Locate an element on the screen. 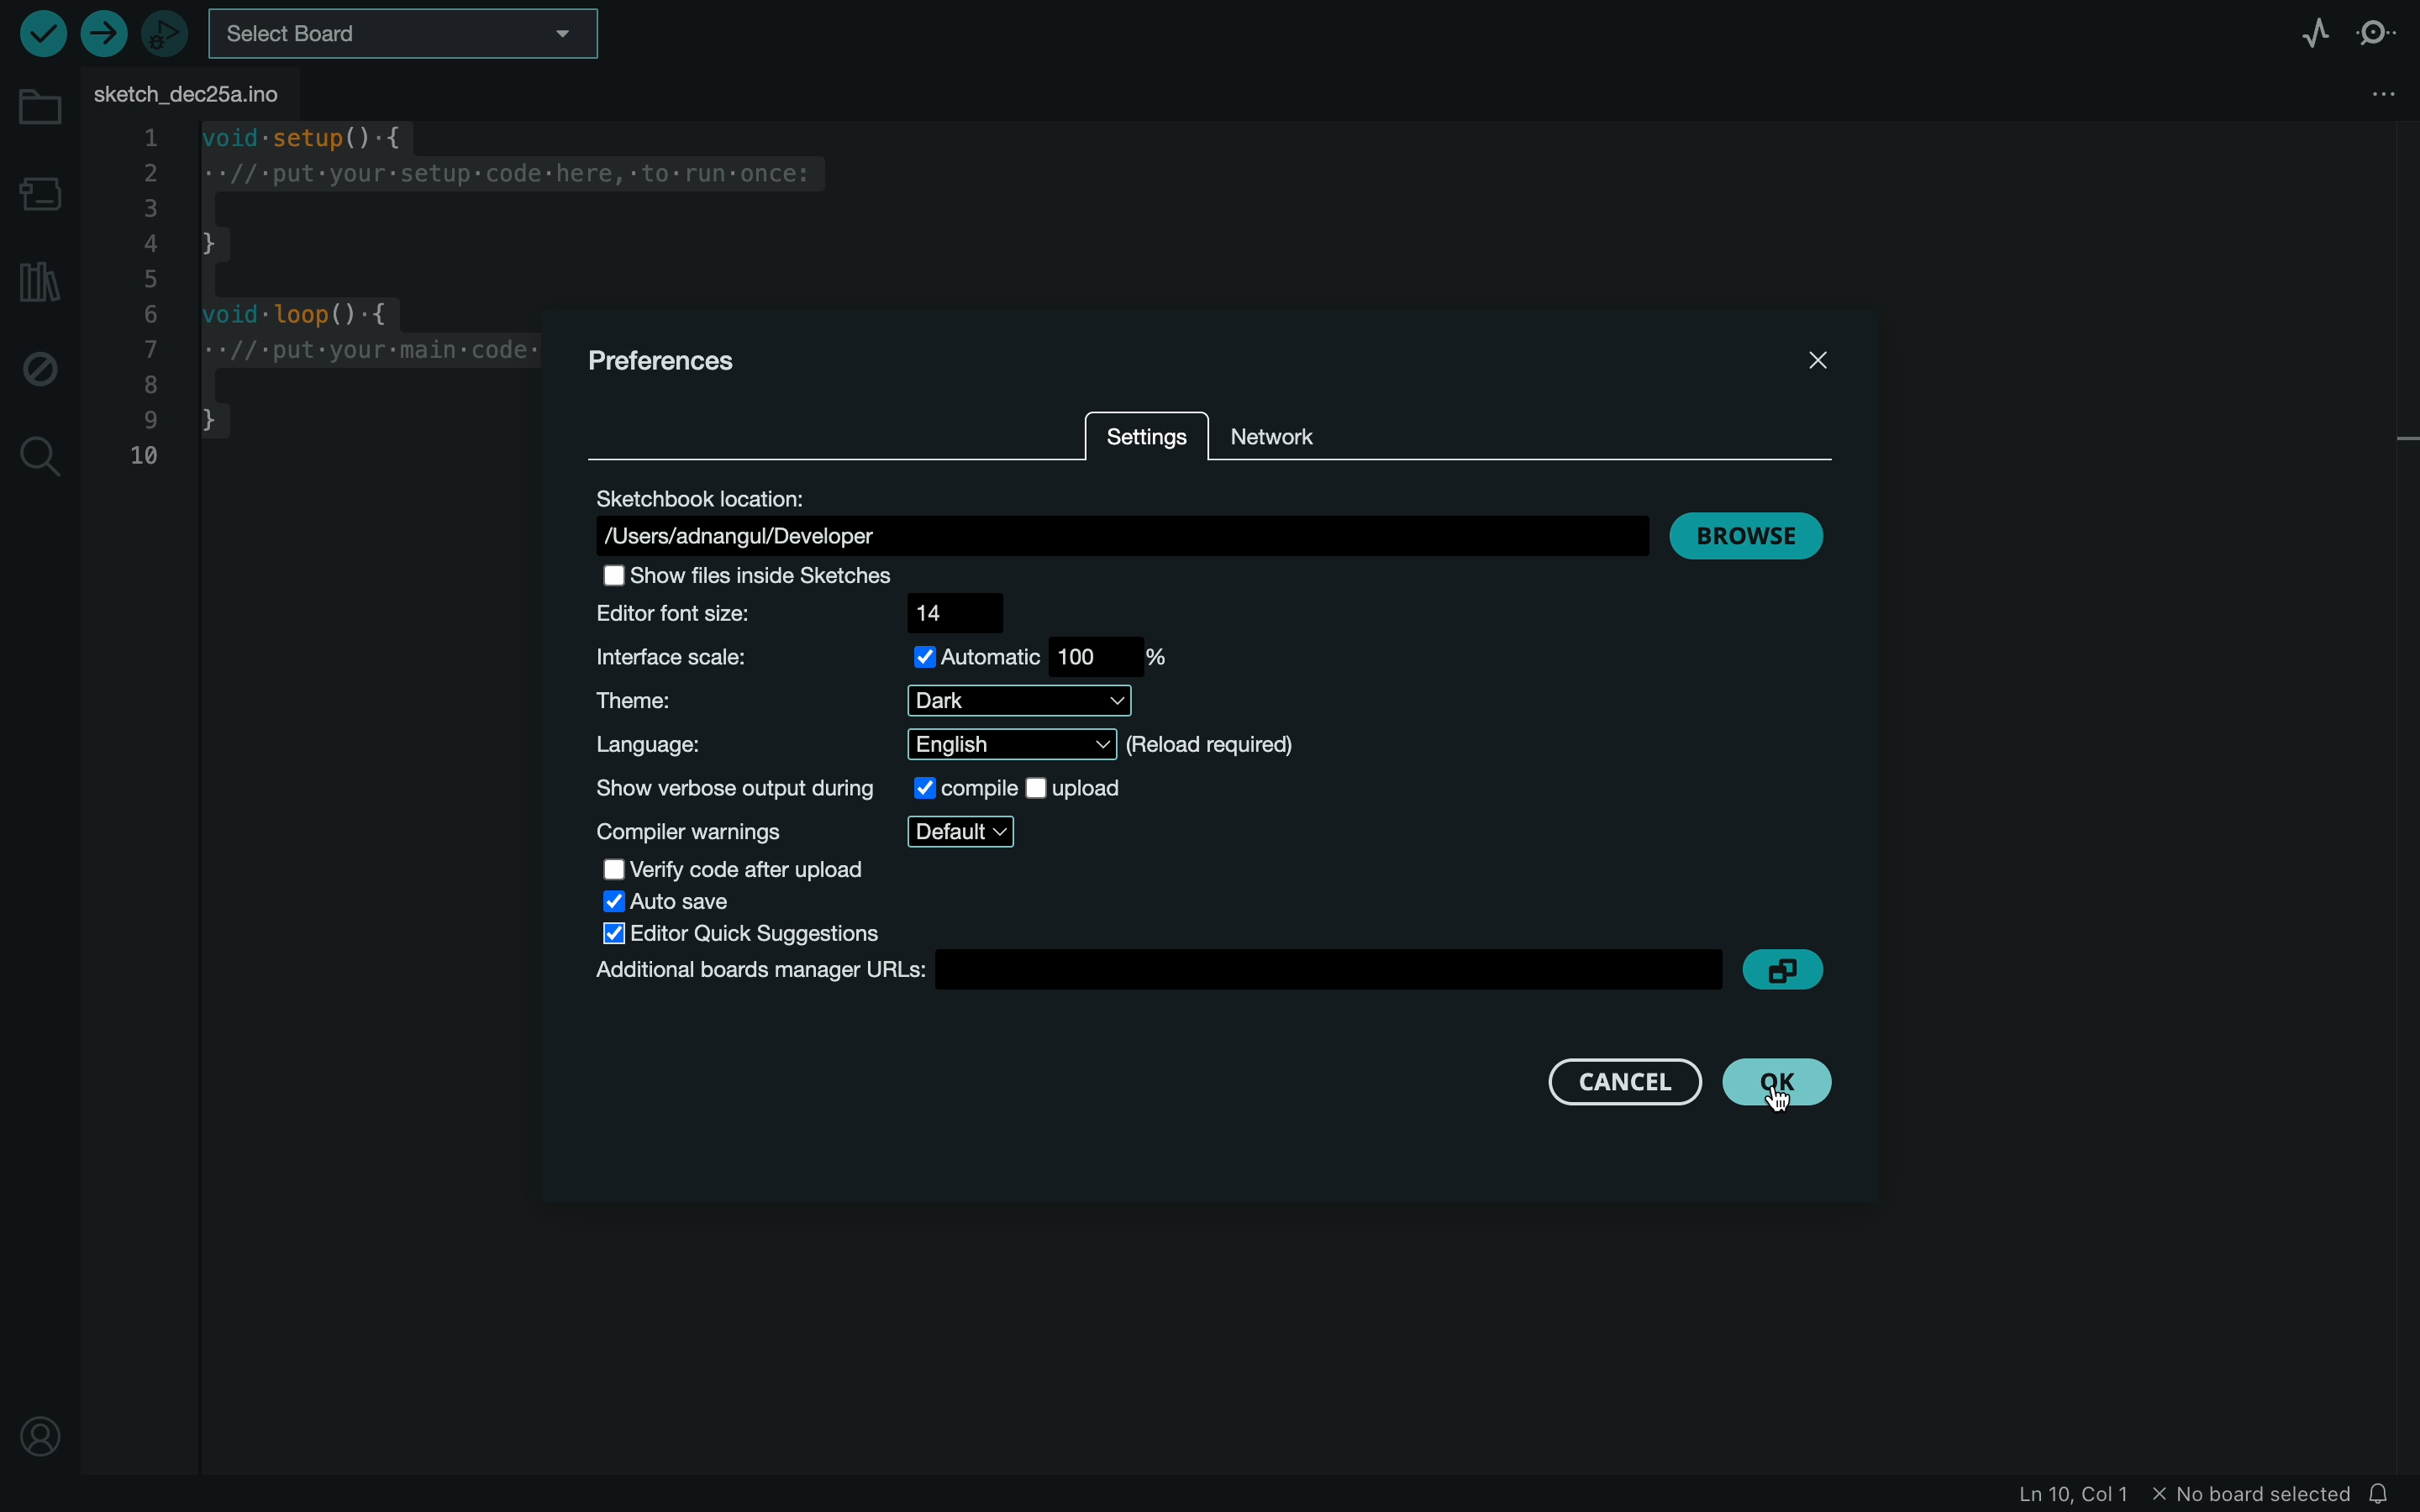  notification  is located at coordinates (2390, 1489).